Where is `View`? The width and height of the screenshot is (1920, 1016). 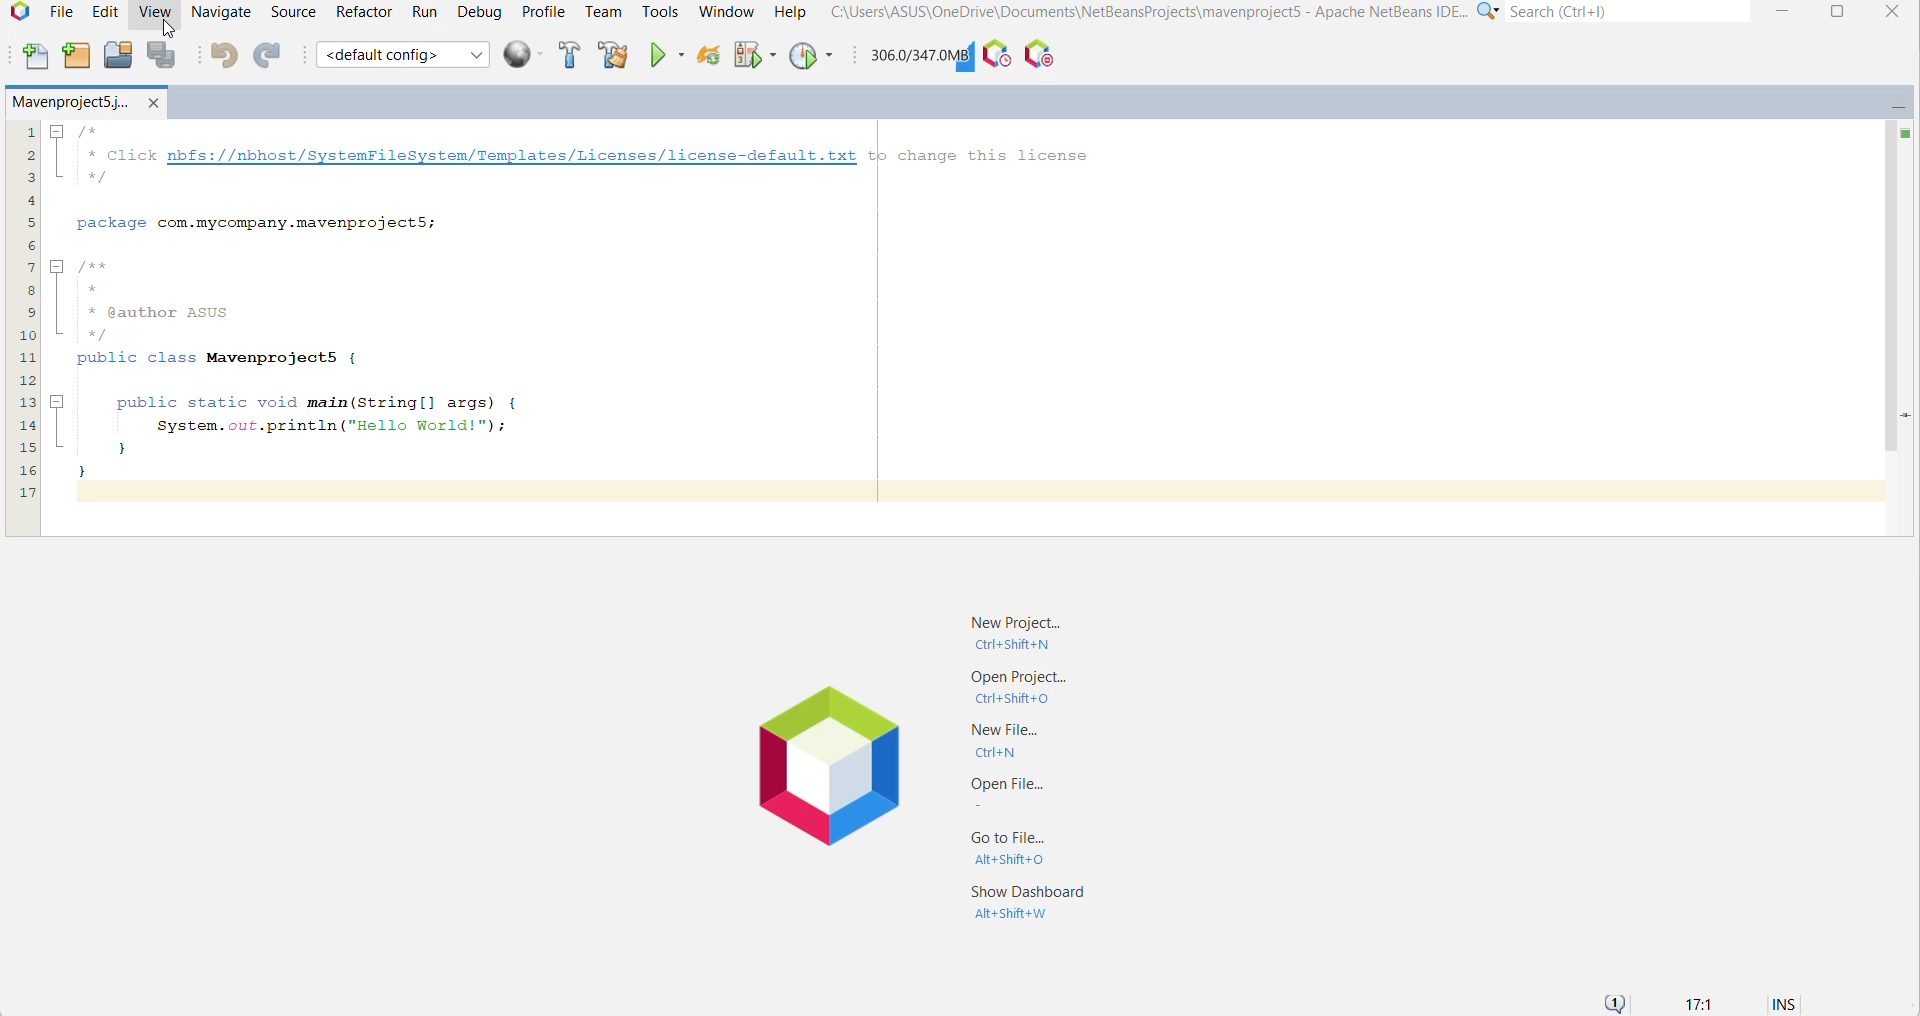 View is located at coordinates (155, 15).